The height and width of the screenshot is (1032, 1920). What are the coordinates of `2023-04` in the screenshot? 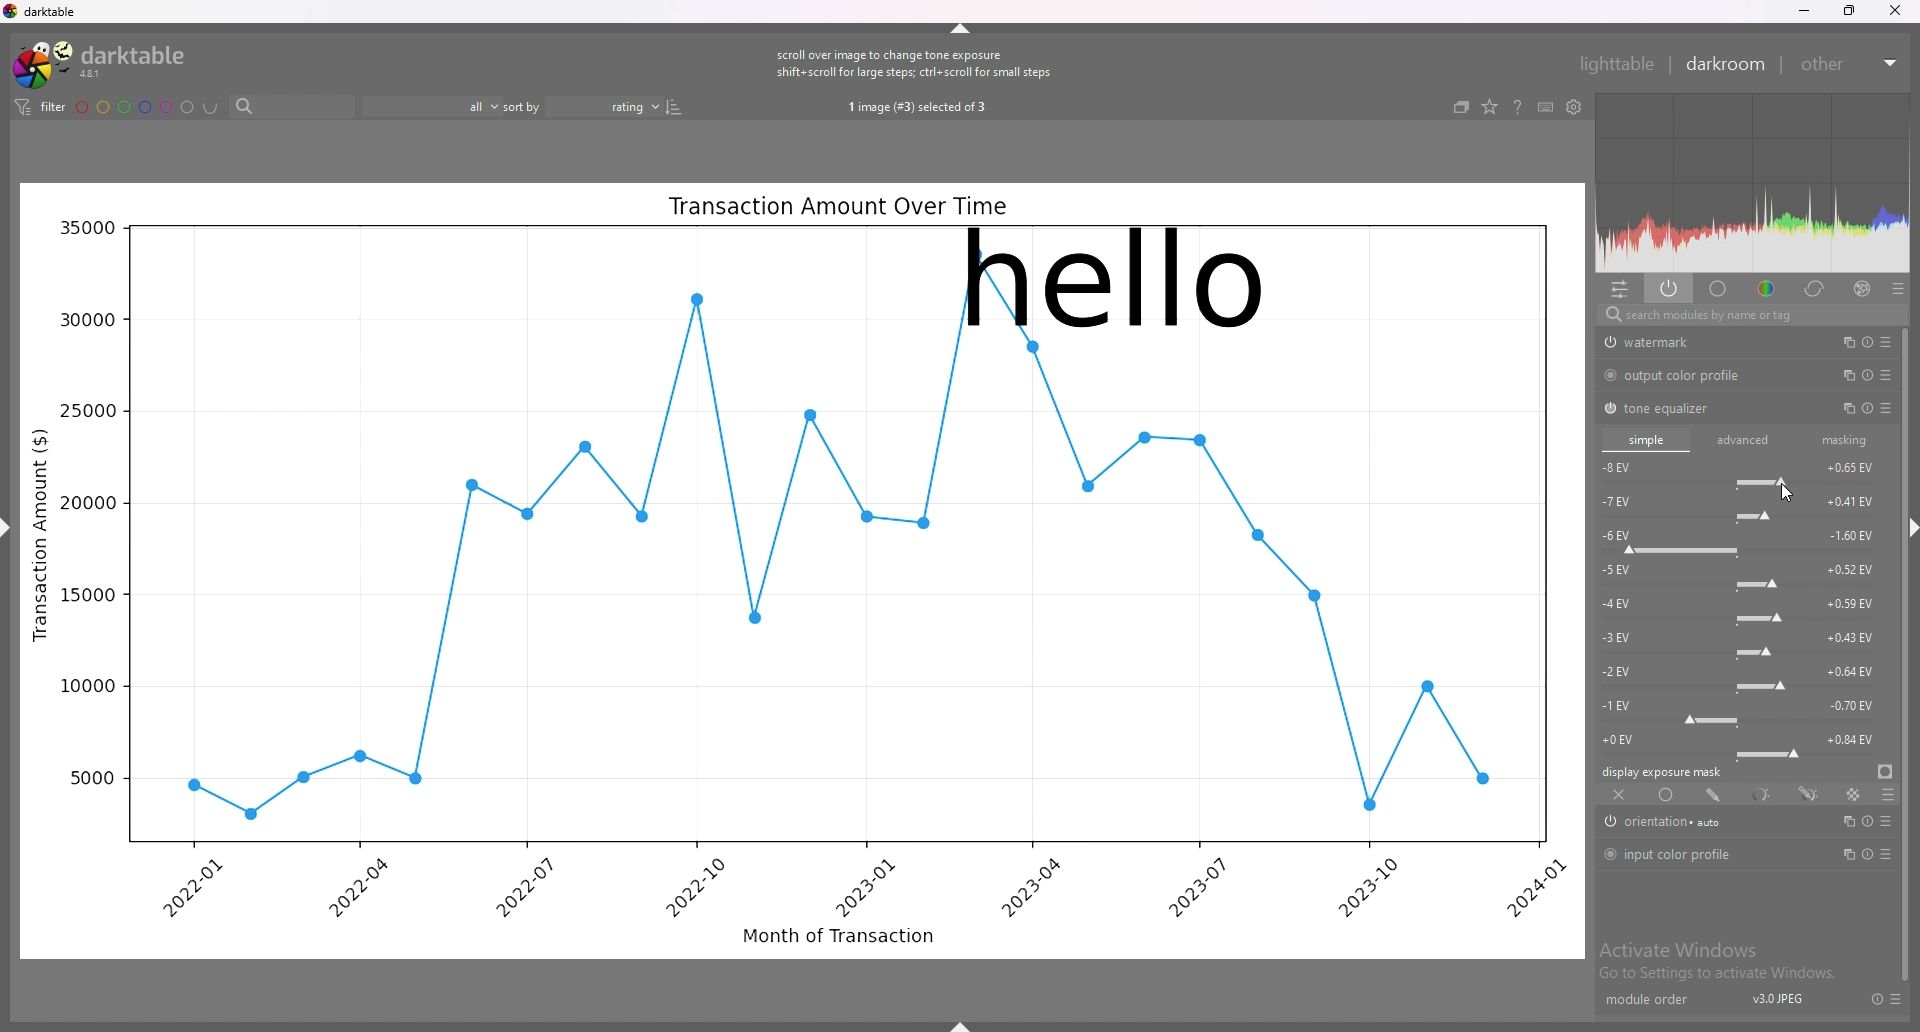 It's located at (1031, 886).